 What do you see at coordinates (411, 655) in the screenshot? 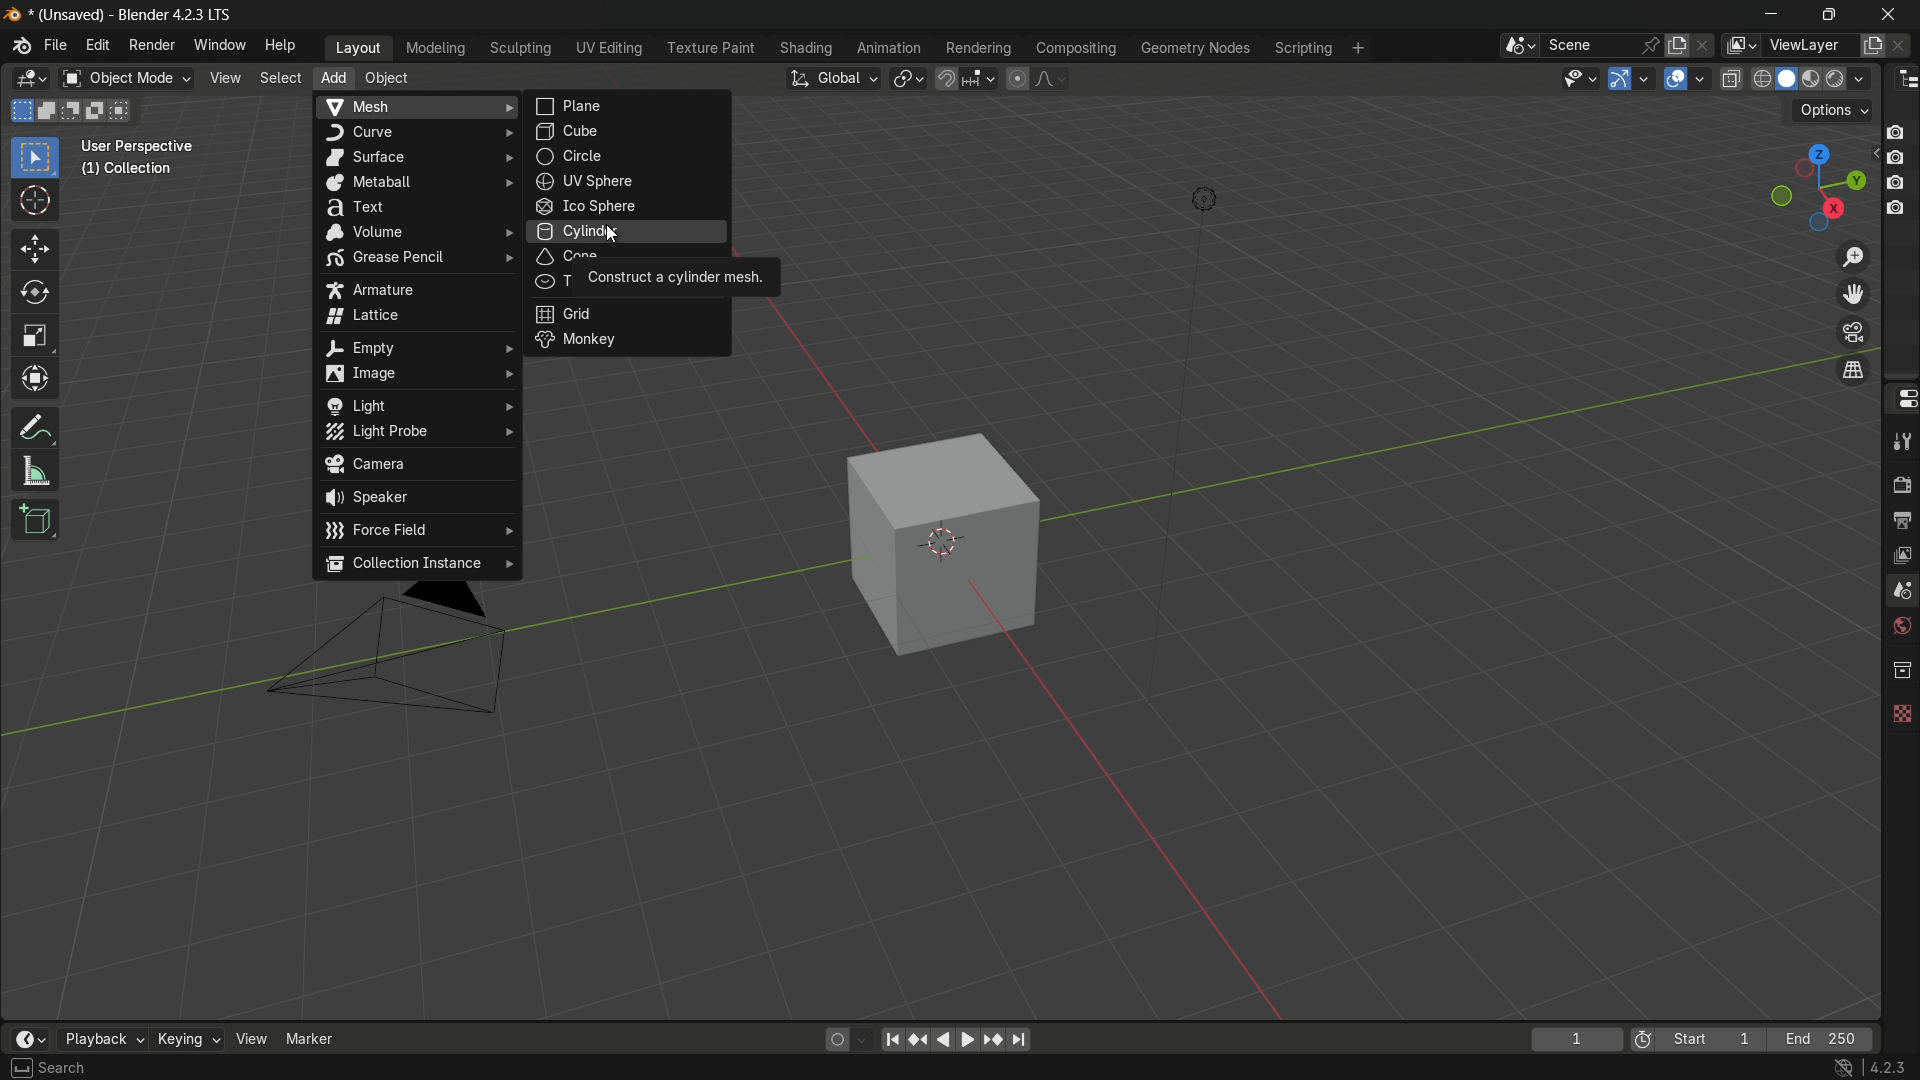
I see `camera` at bounding box center [411, 655].